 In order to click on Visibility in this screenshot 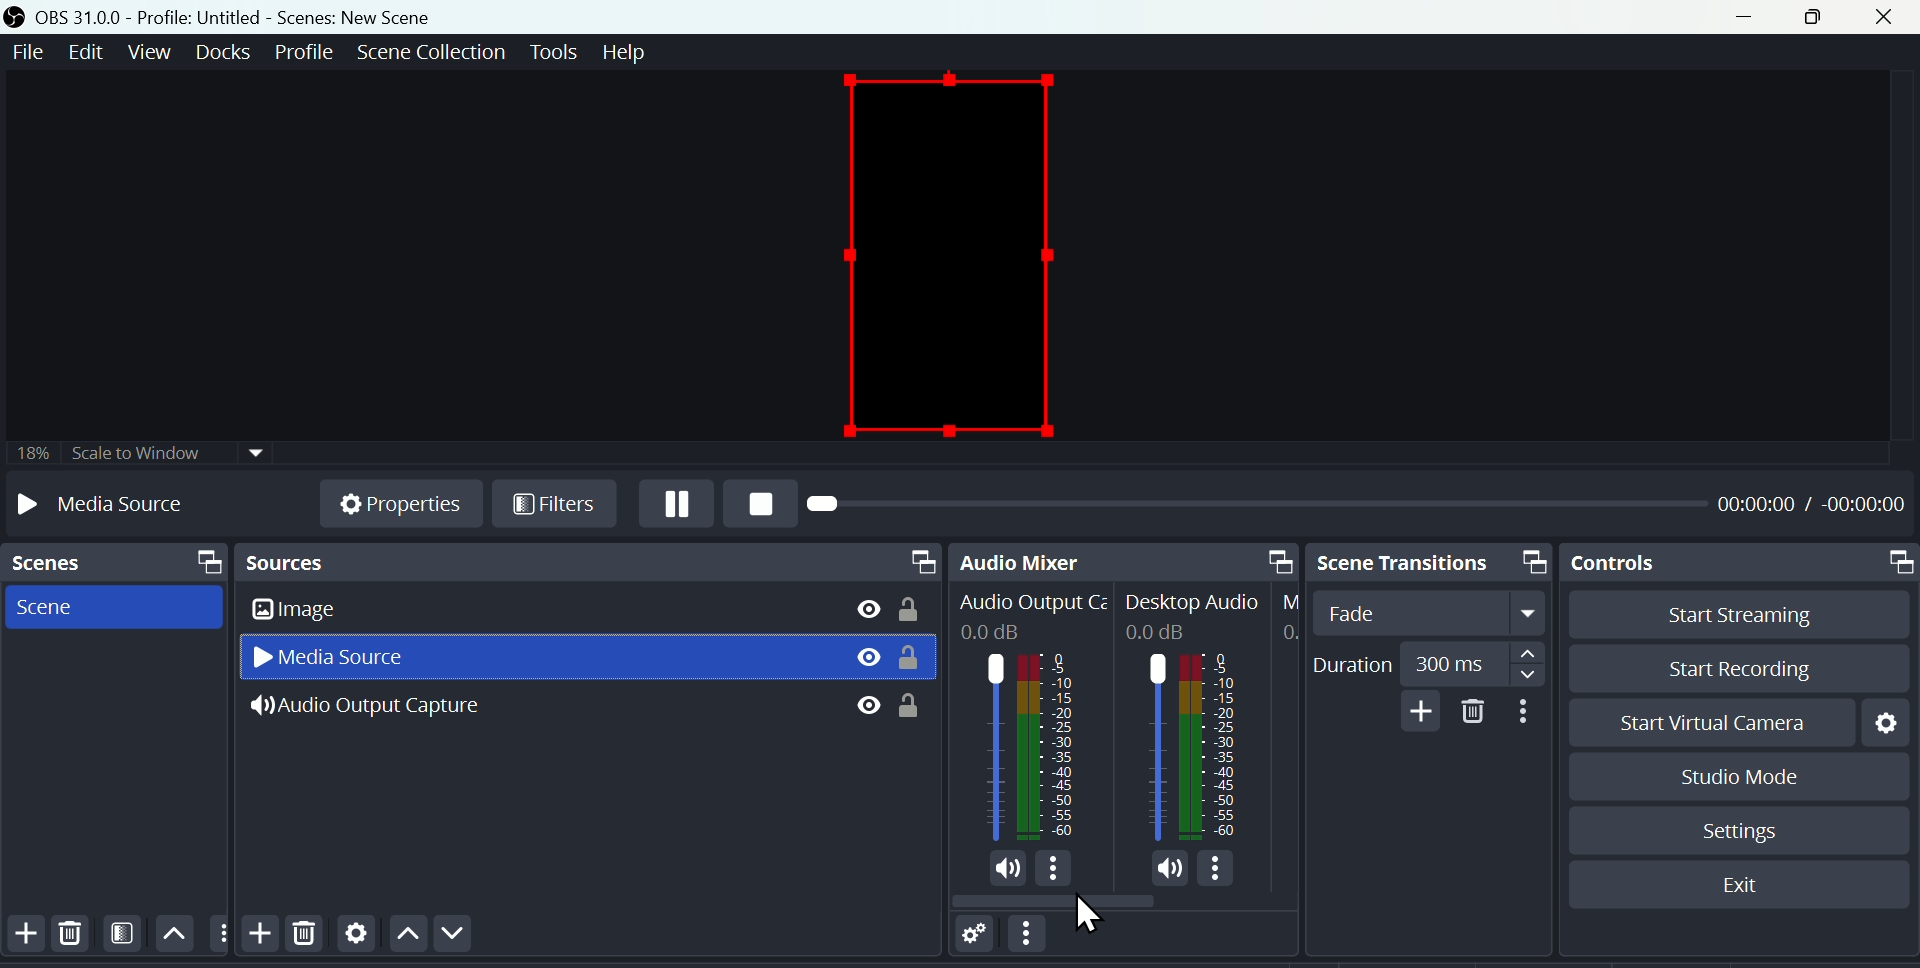, I will do `click(867, 705)`.